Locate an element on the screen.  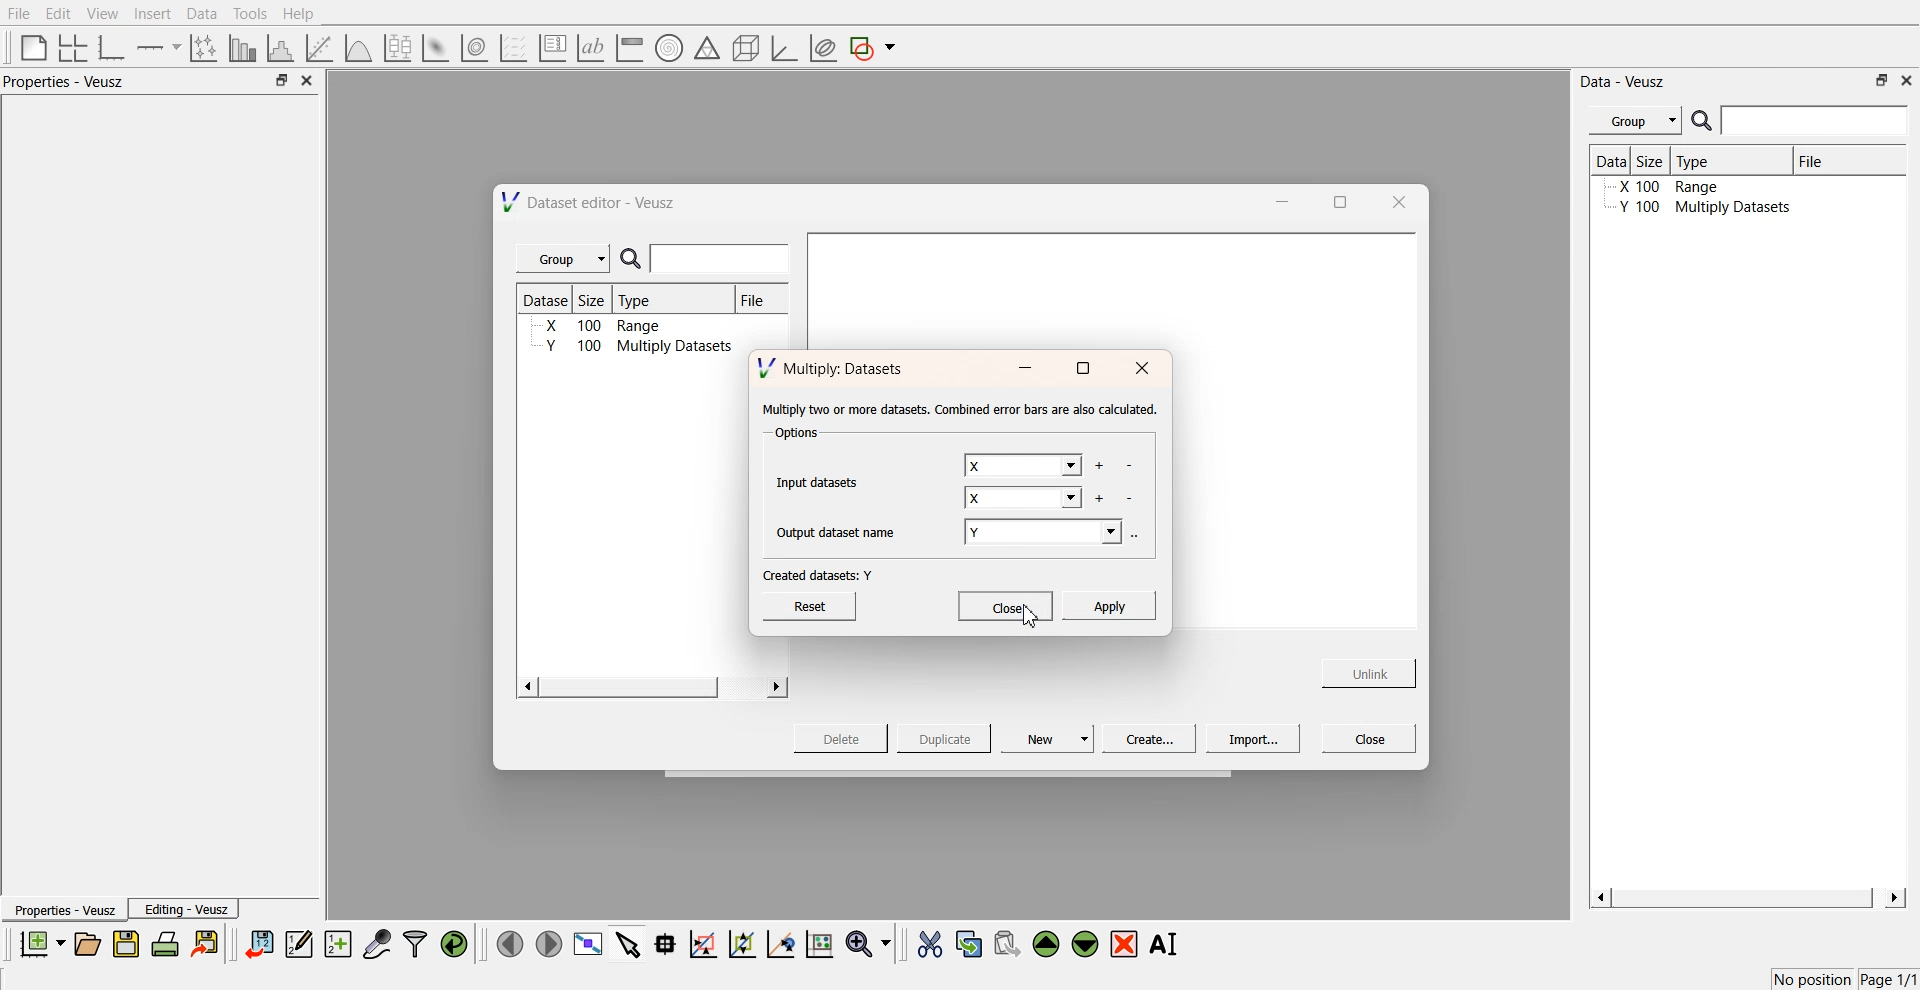
polar graph is located at coordinates (668, 50).